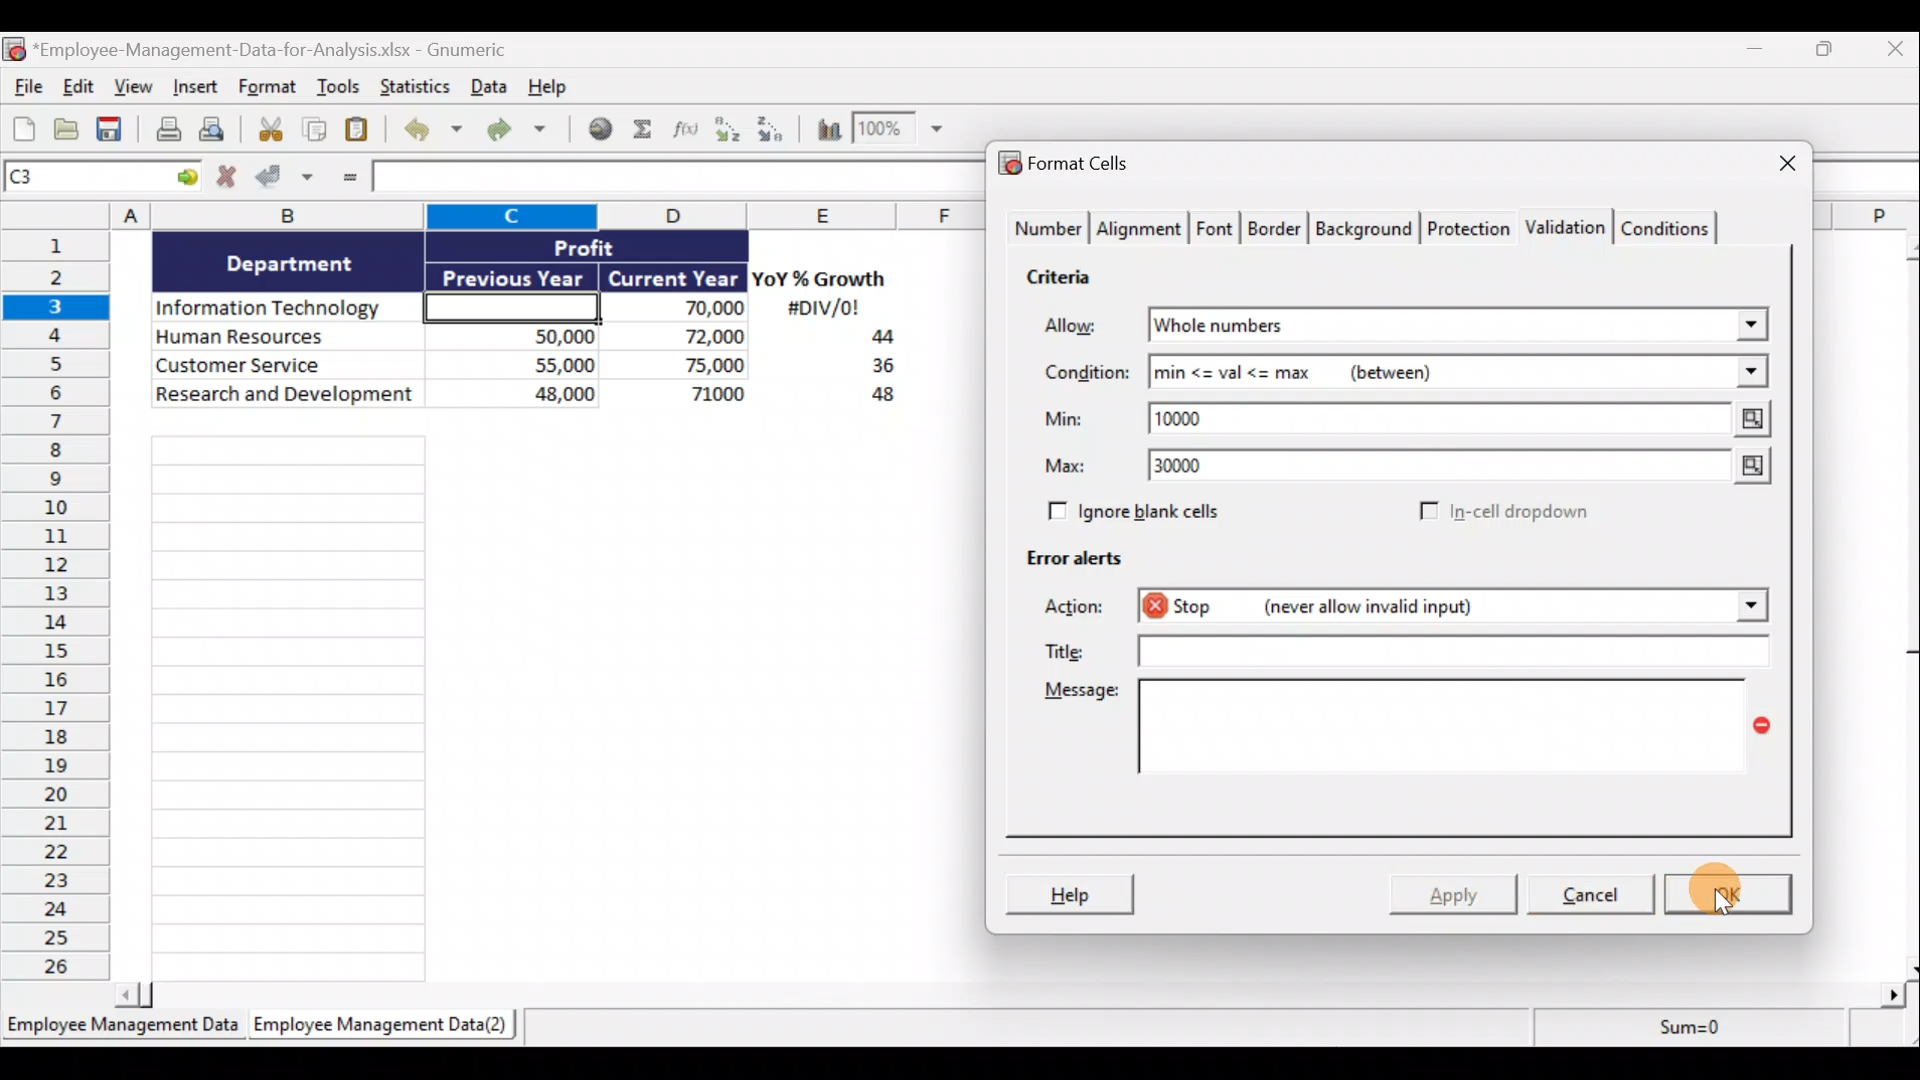  Describe the element at coordinates (1064, 422) in the screenshot. I see `Min:` at that location.